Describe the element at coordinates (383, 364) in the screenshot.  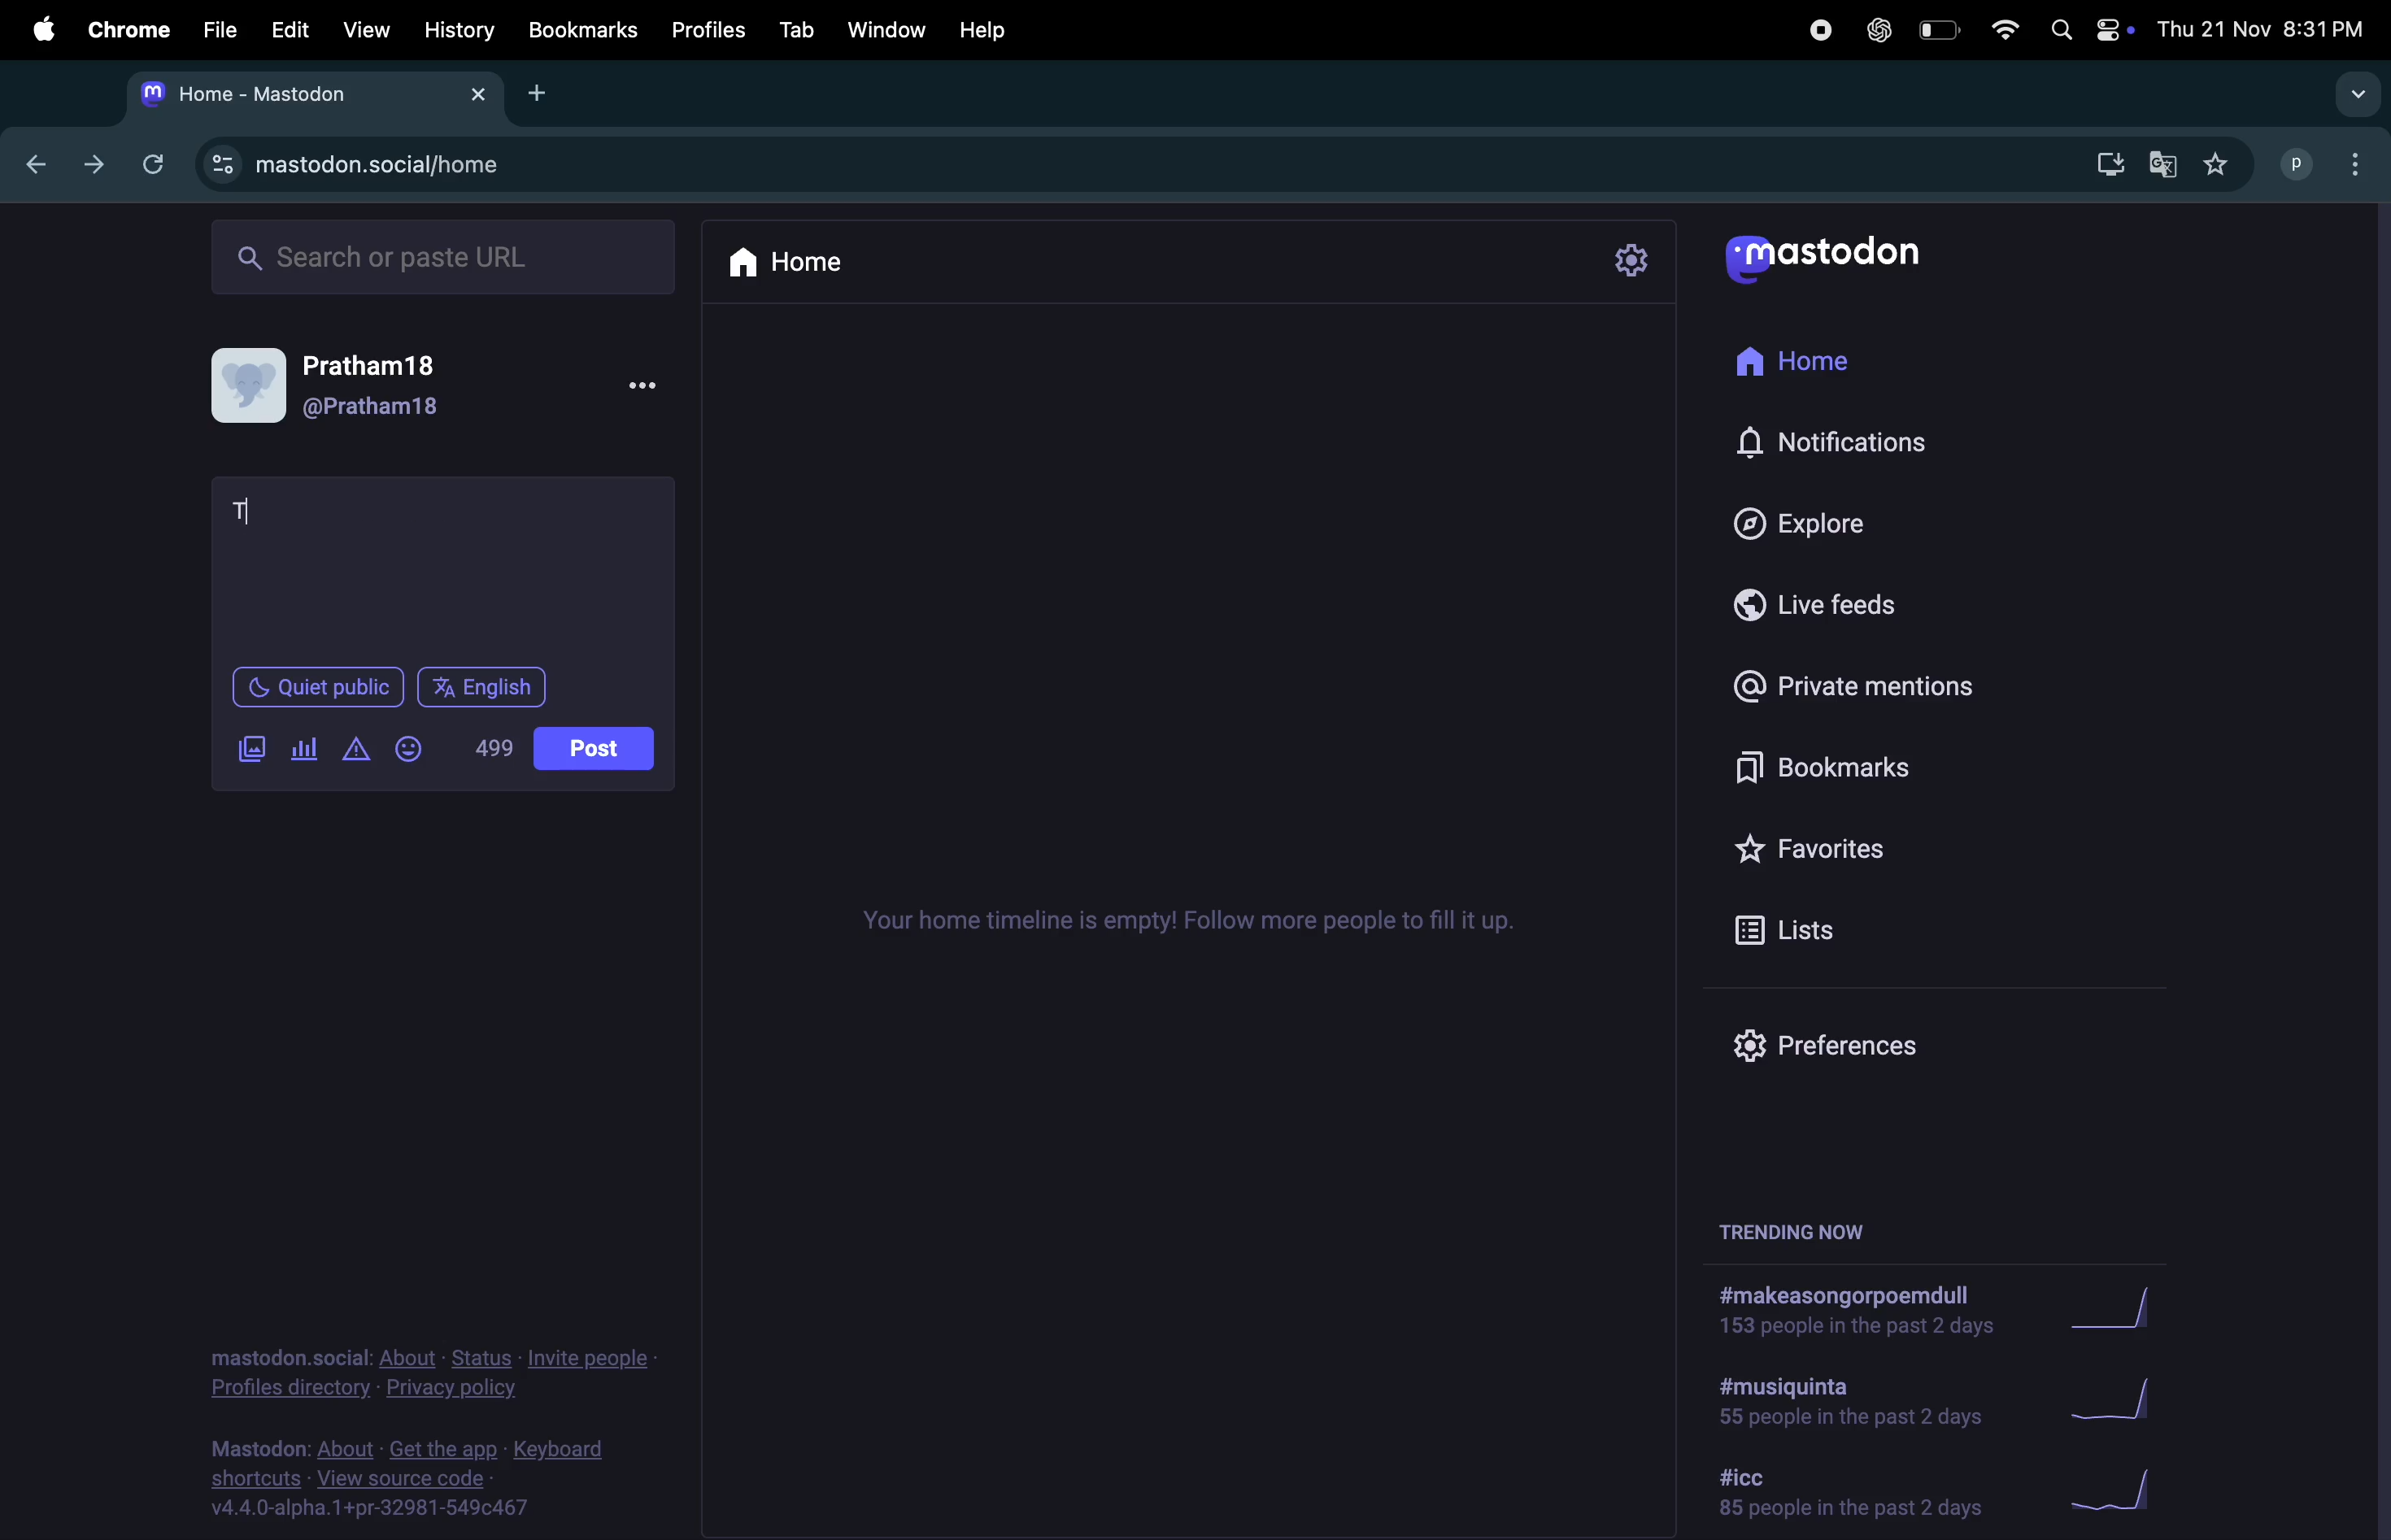
I see `user` at that location.